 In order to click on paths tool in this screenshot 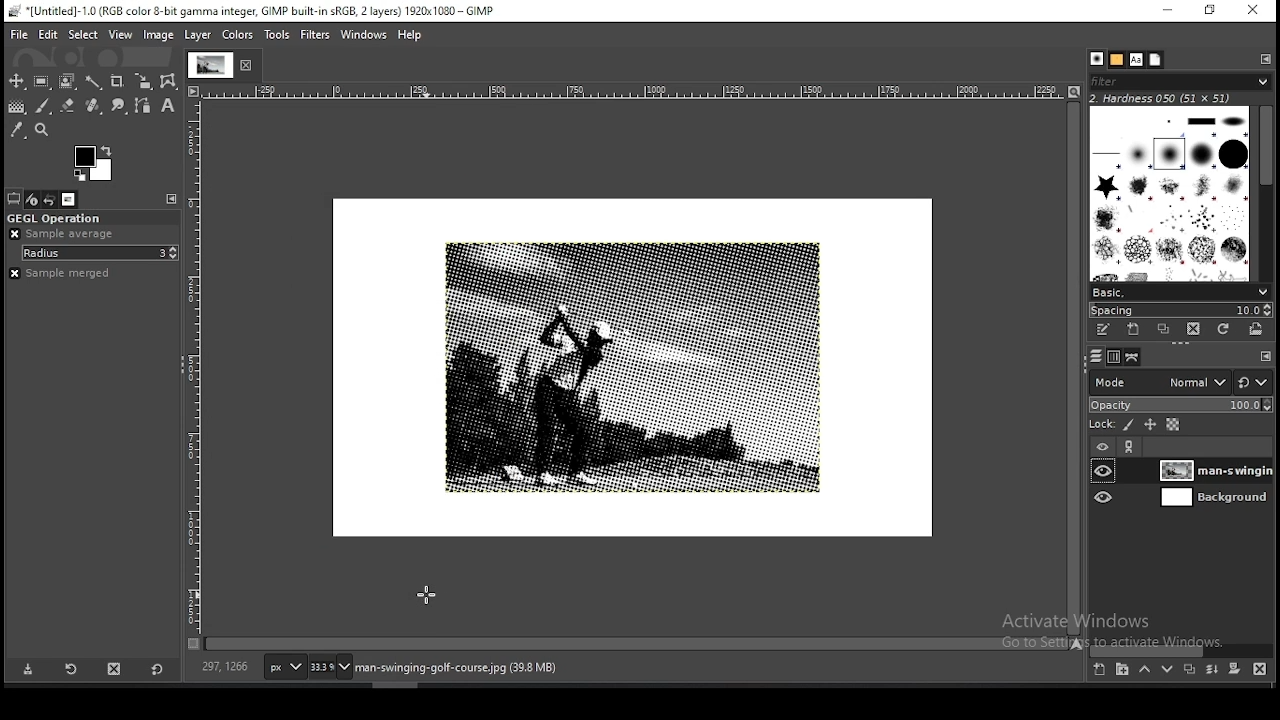, I will do `click(141, 105)`.